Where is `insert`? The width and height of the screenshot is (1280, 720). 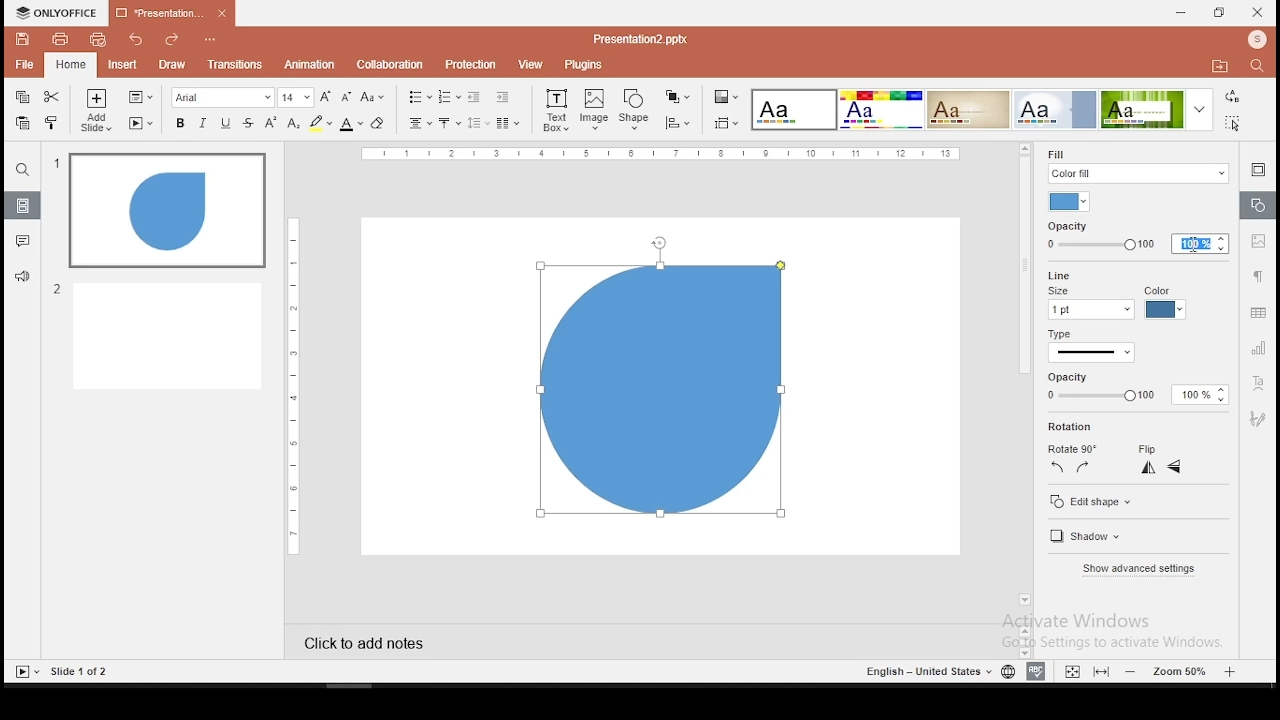 insert is located at coordinates (123, 66).